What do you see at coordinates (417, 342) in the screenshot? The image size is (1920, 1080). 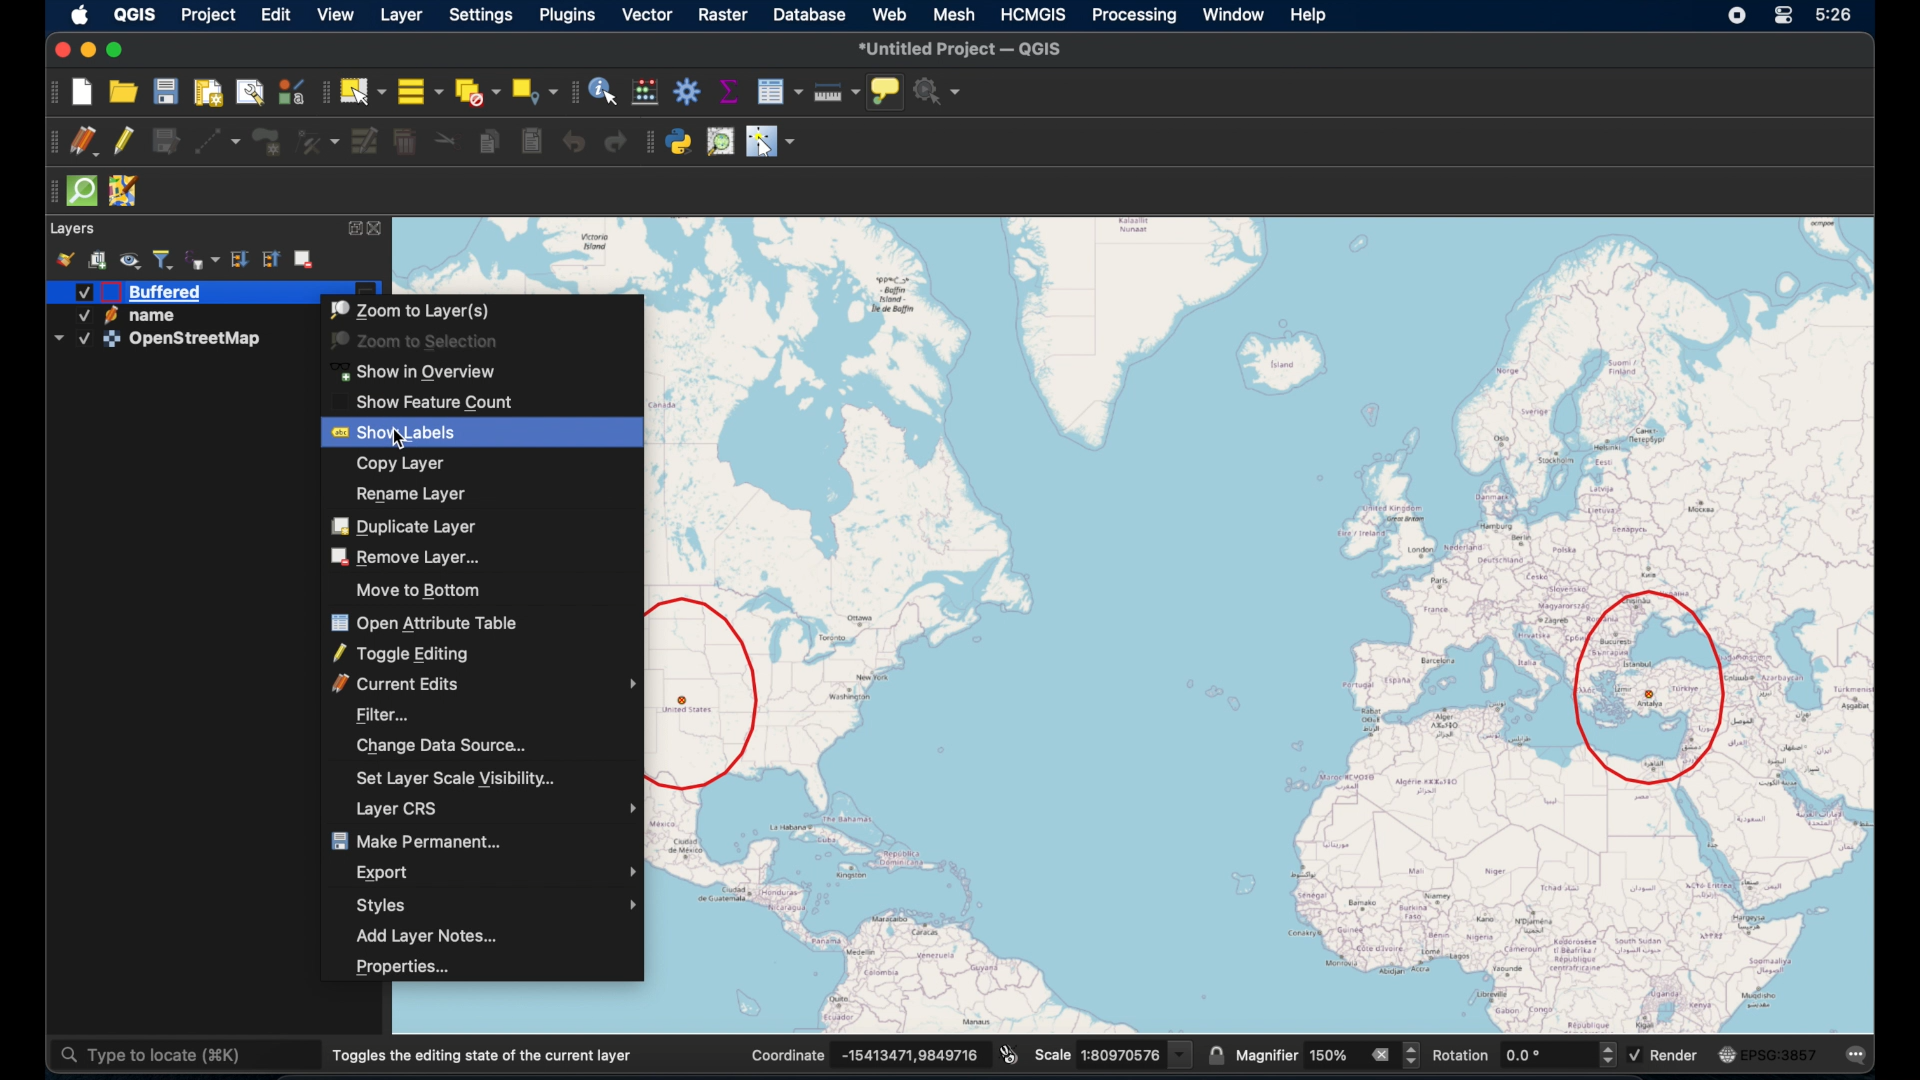 I see `zoom to selection` at bounding box center [417, 342].